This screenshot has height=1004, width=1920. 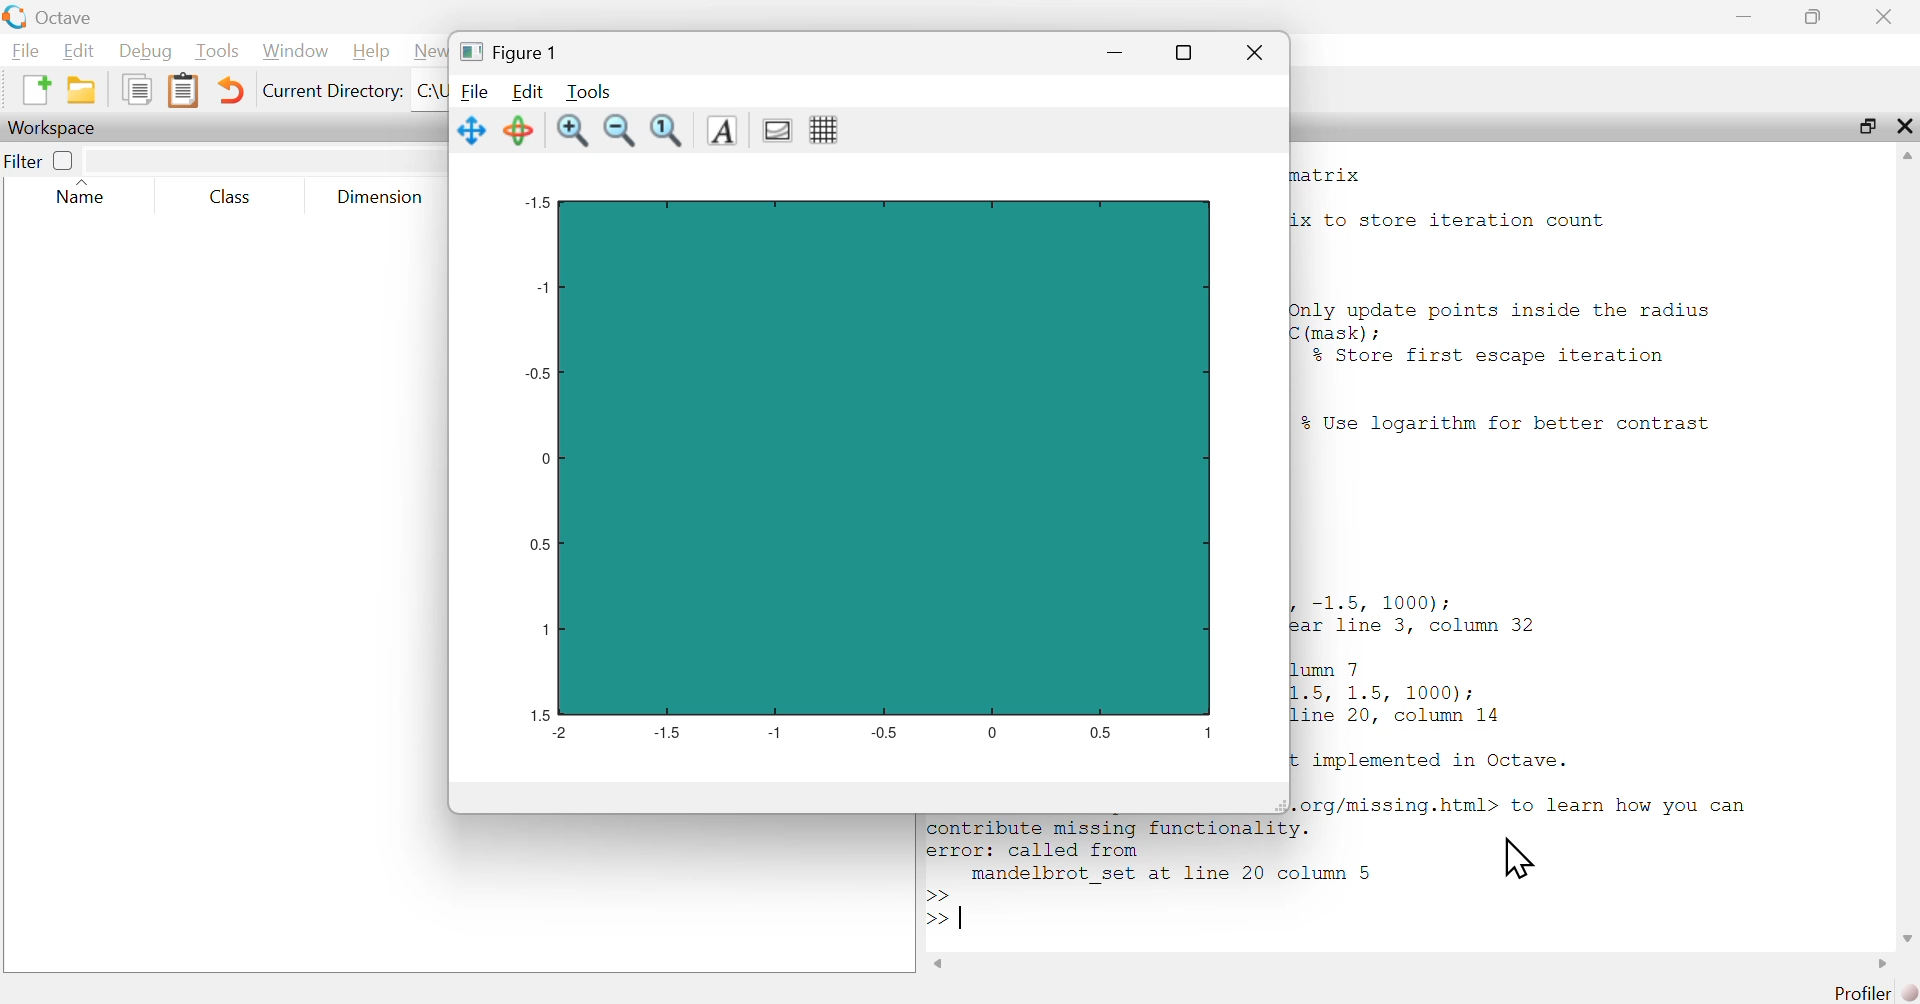 What do you see at coordinates (825, 131) in the screenshot?
I see `toggle grid view` at bounding box center [825, 131].